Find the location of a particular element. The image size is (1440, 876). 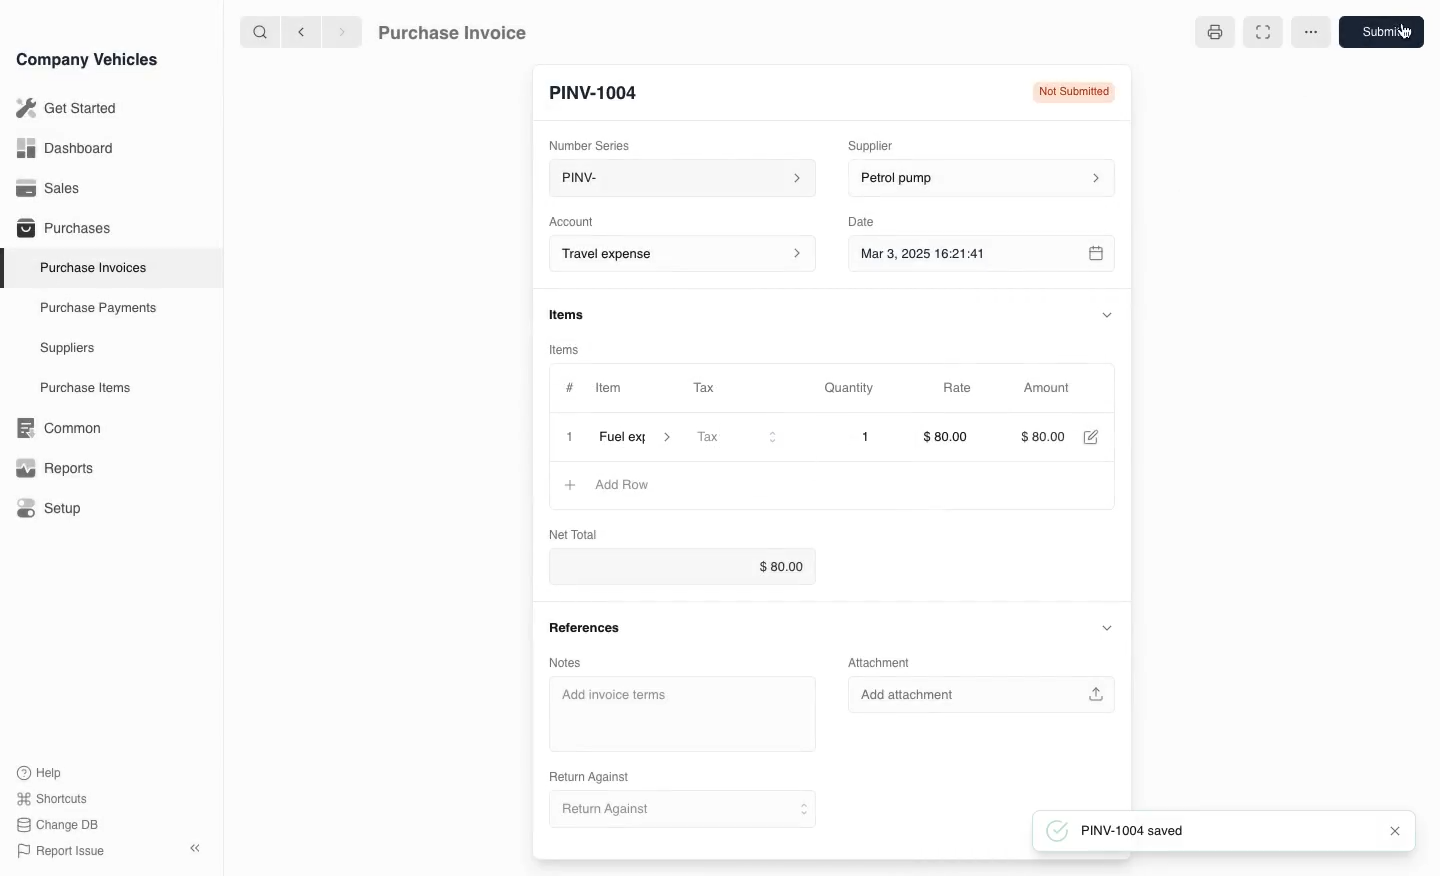

close sidebar is located at coordinates (197, 846).